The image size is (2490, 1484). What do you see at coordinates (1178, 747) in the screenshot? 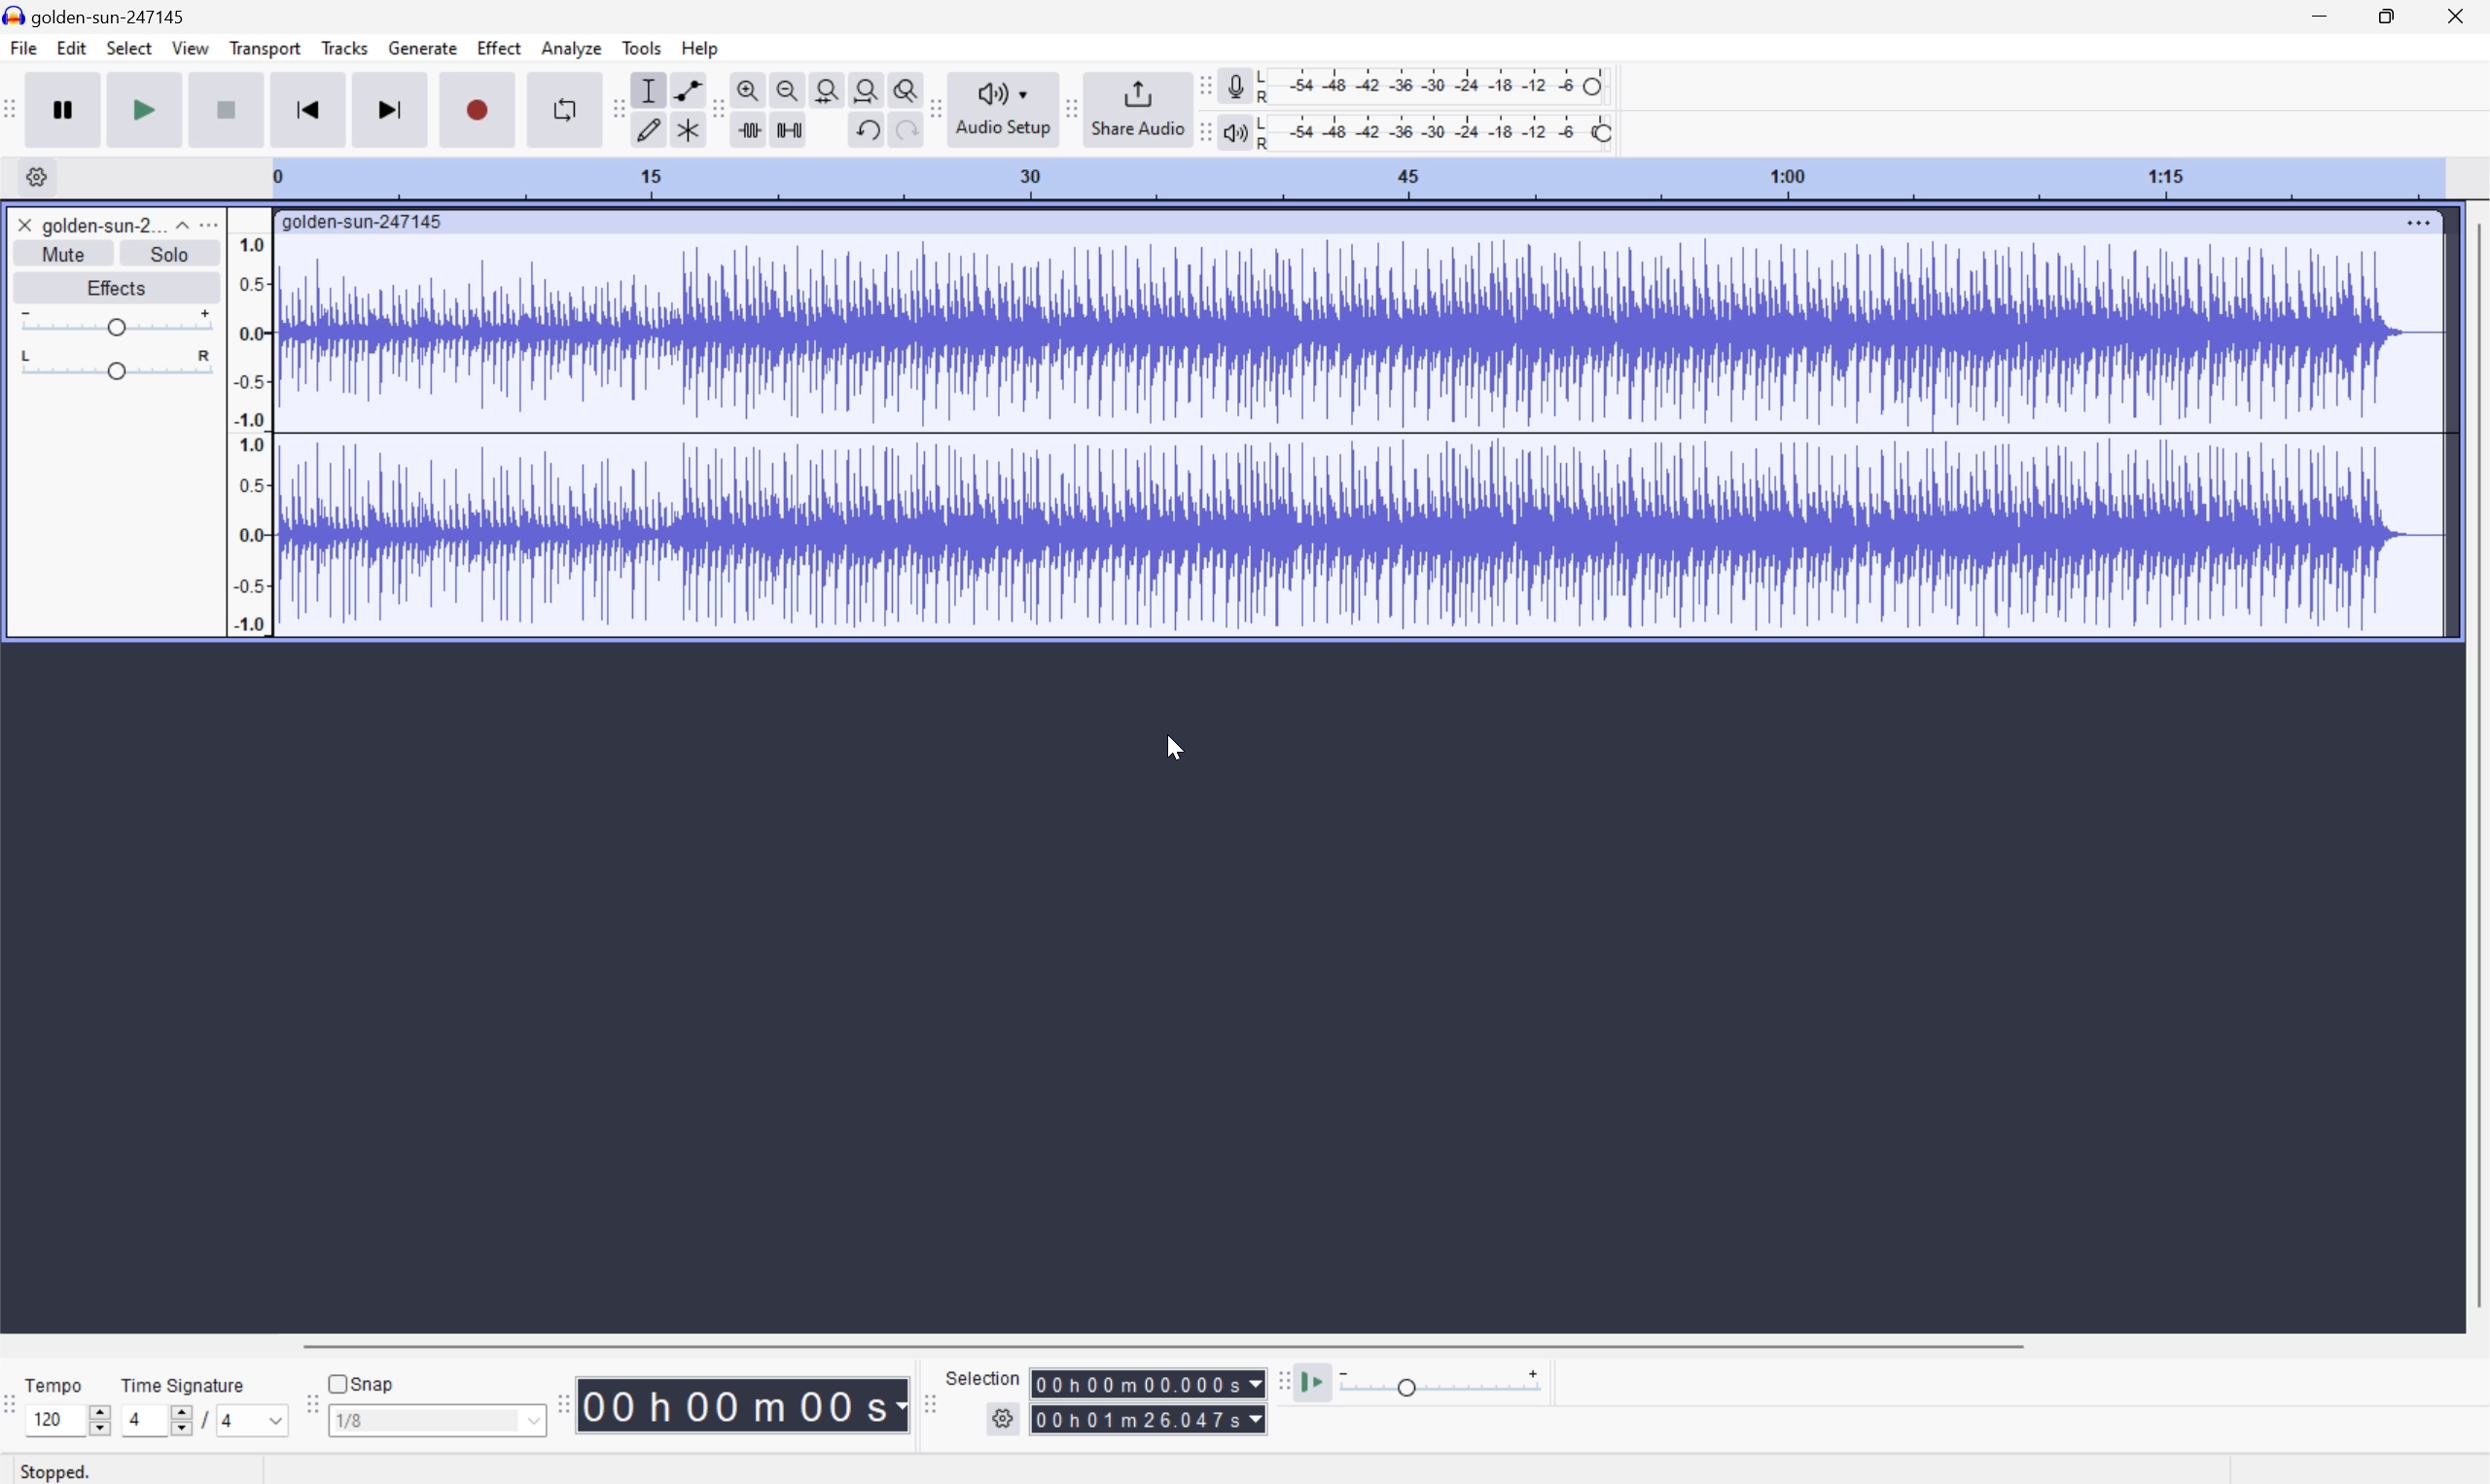
I see `Cursor` at bounding box center [1178, 747].